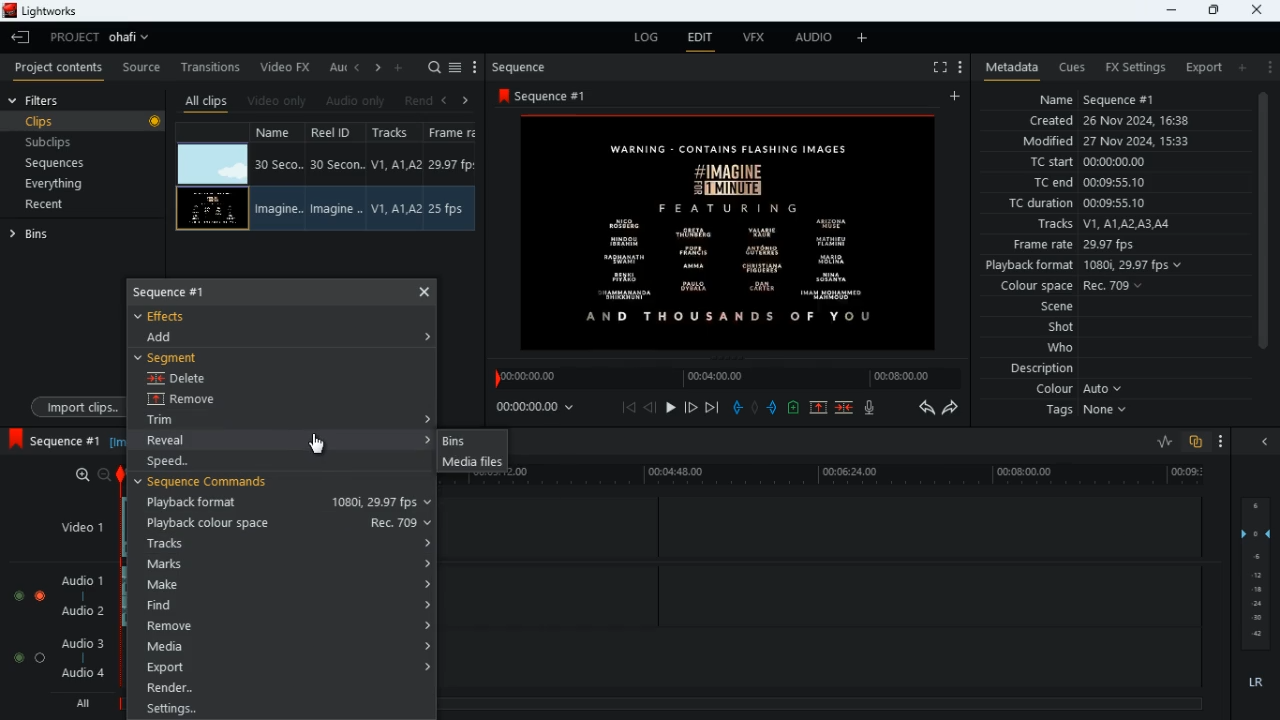  What do you see at coordinates (814, 40) in the screenshot?
I see `audio` at bounding box center [814, 40].